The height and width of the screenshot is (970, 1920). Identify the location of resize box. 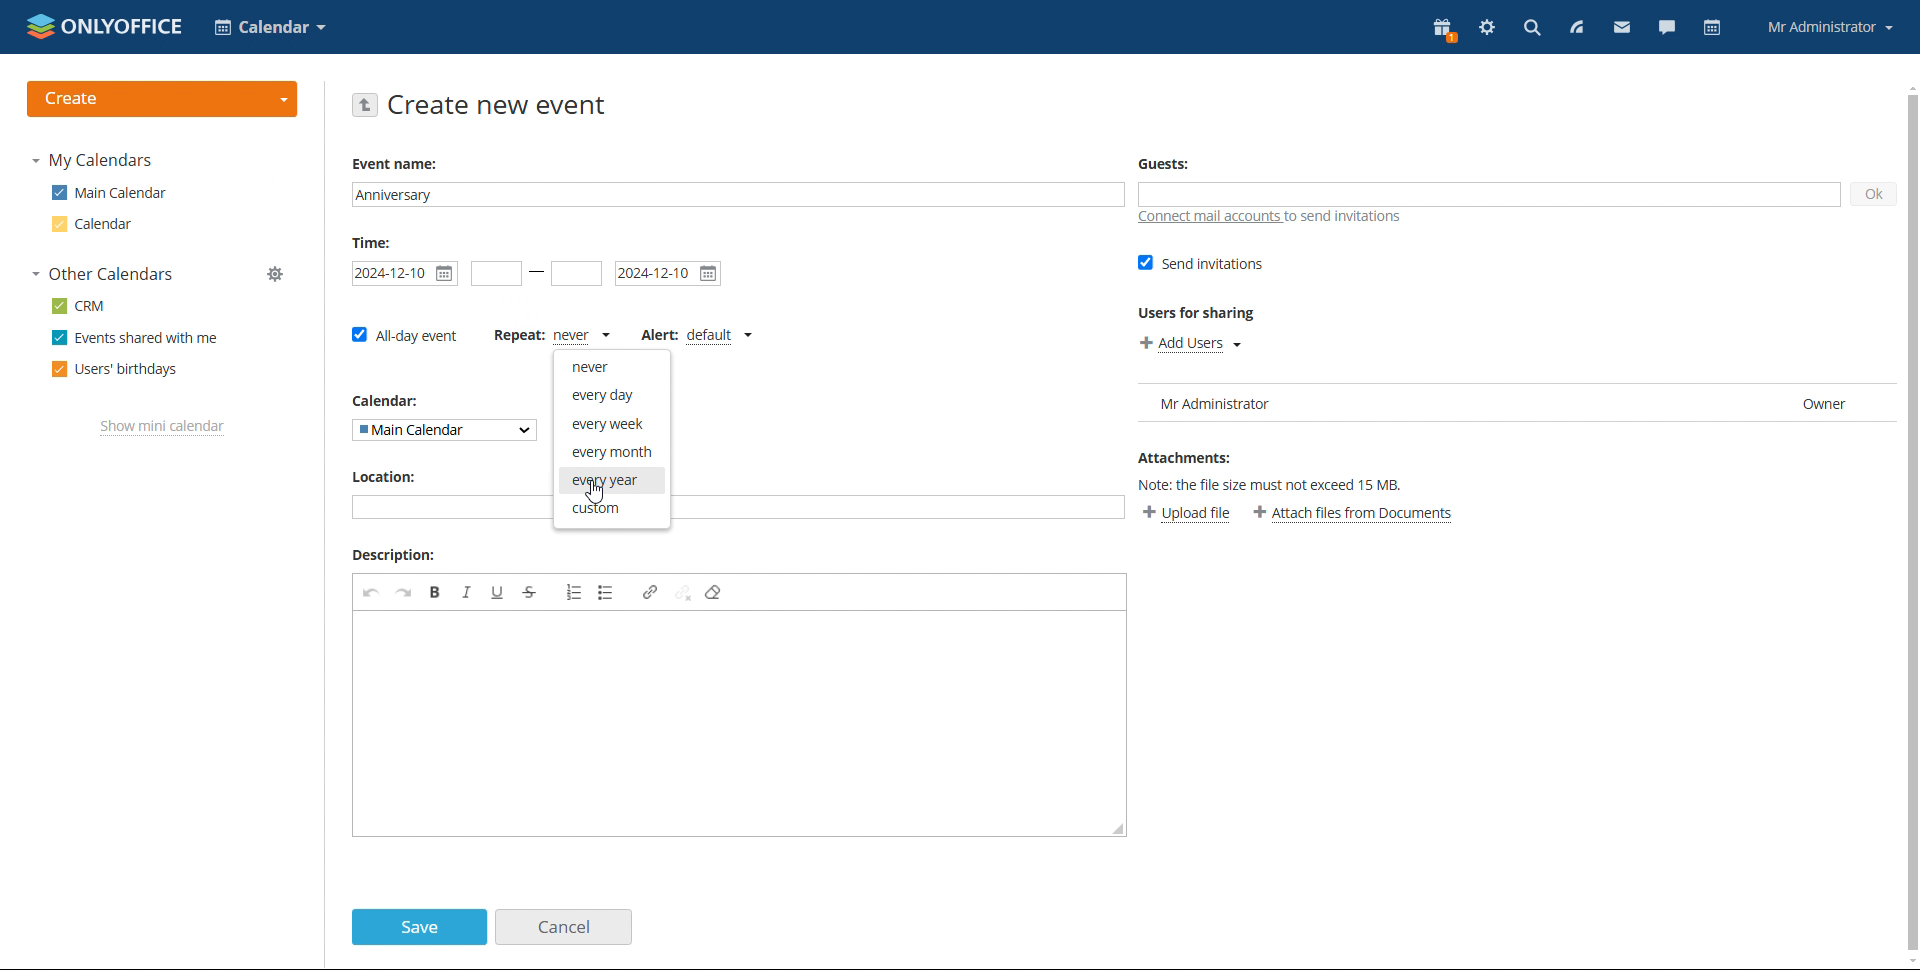
(1118, 827).